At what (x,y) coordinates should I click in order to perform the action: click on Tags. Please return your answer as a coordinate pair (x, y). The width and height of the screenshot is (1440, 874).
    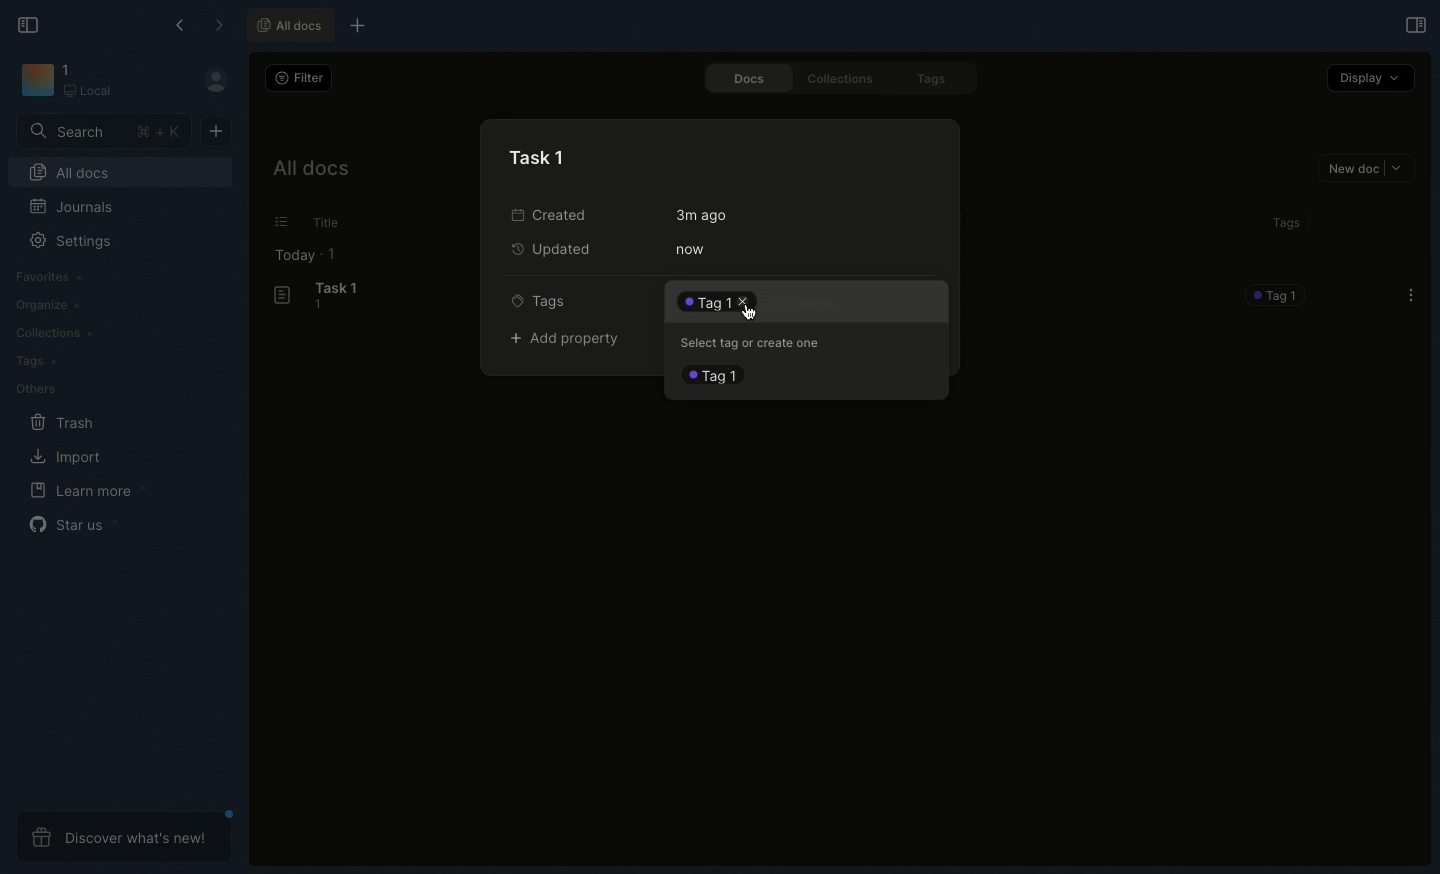
    Looking at the image, I should click on (938, 80).